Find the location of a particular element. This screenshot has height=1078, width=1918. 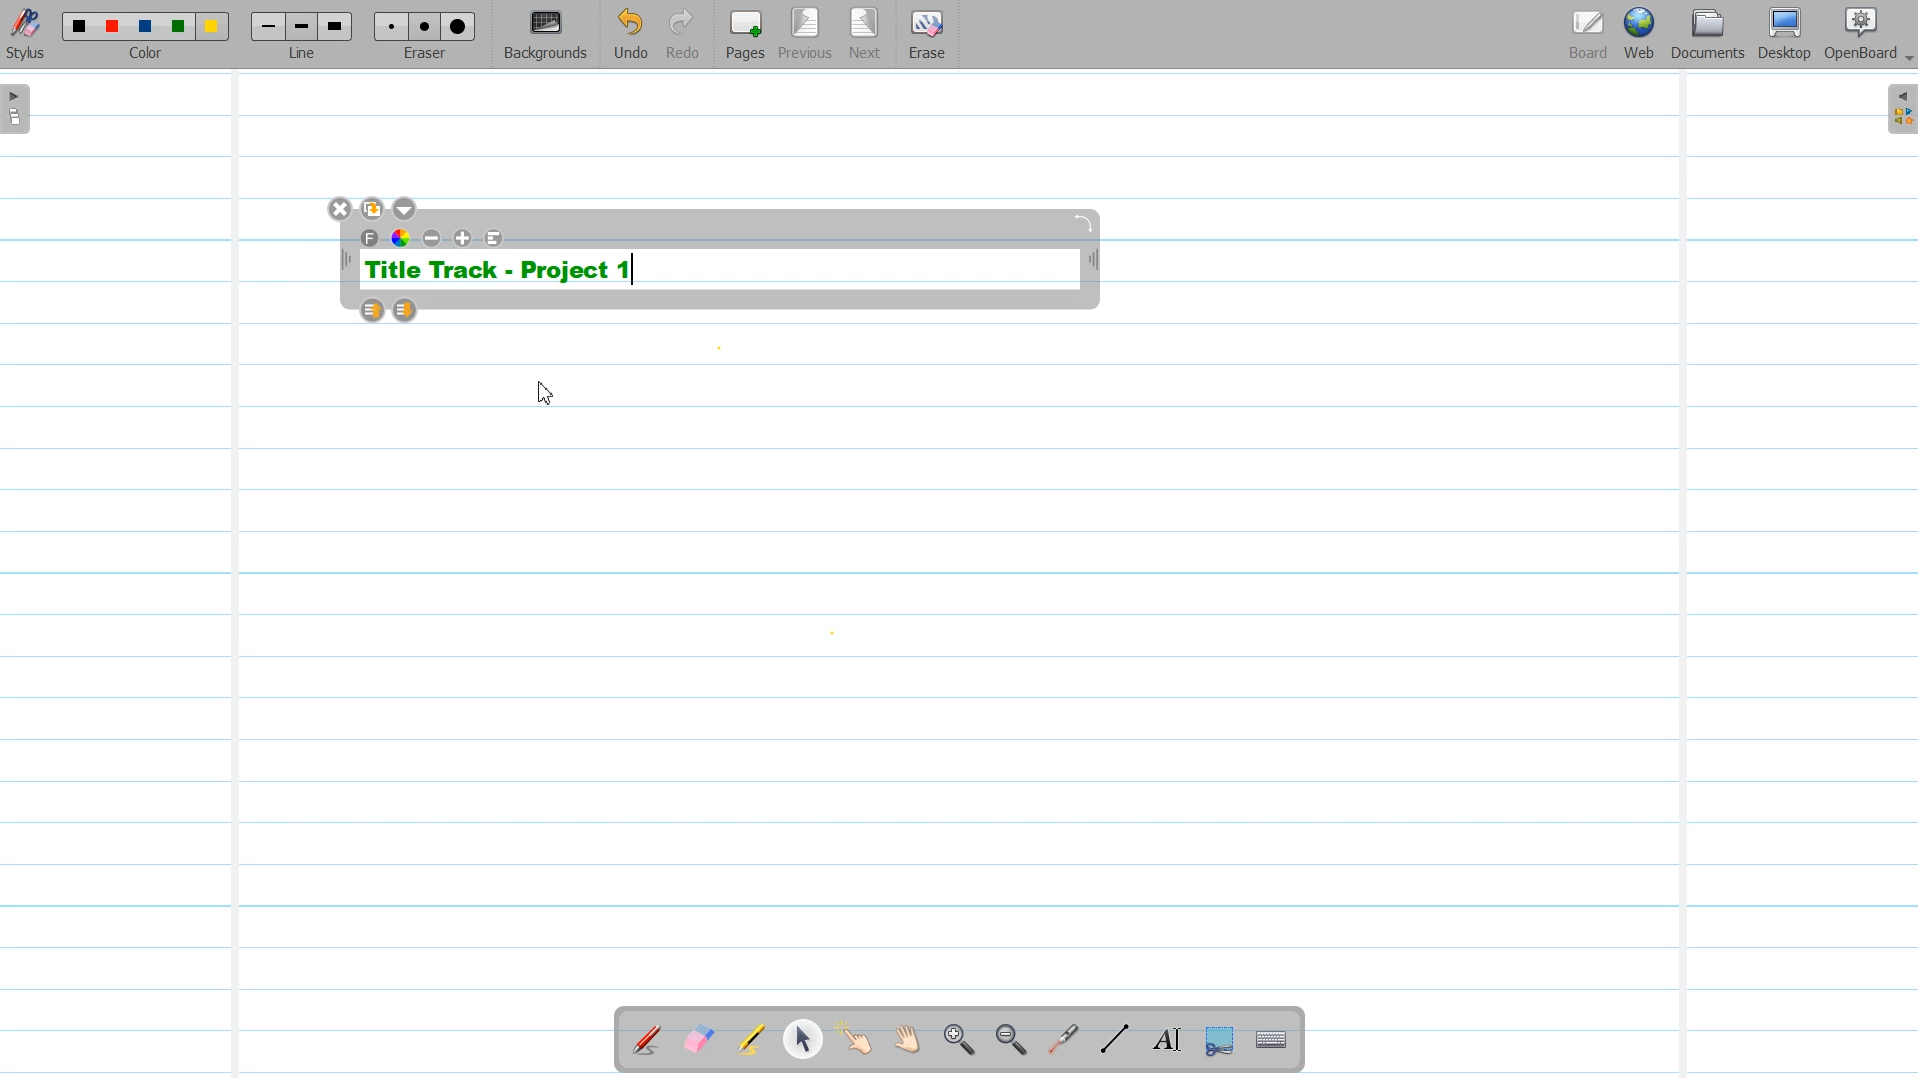

Cursor is located at coordinates (547, 393).